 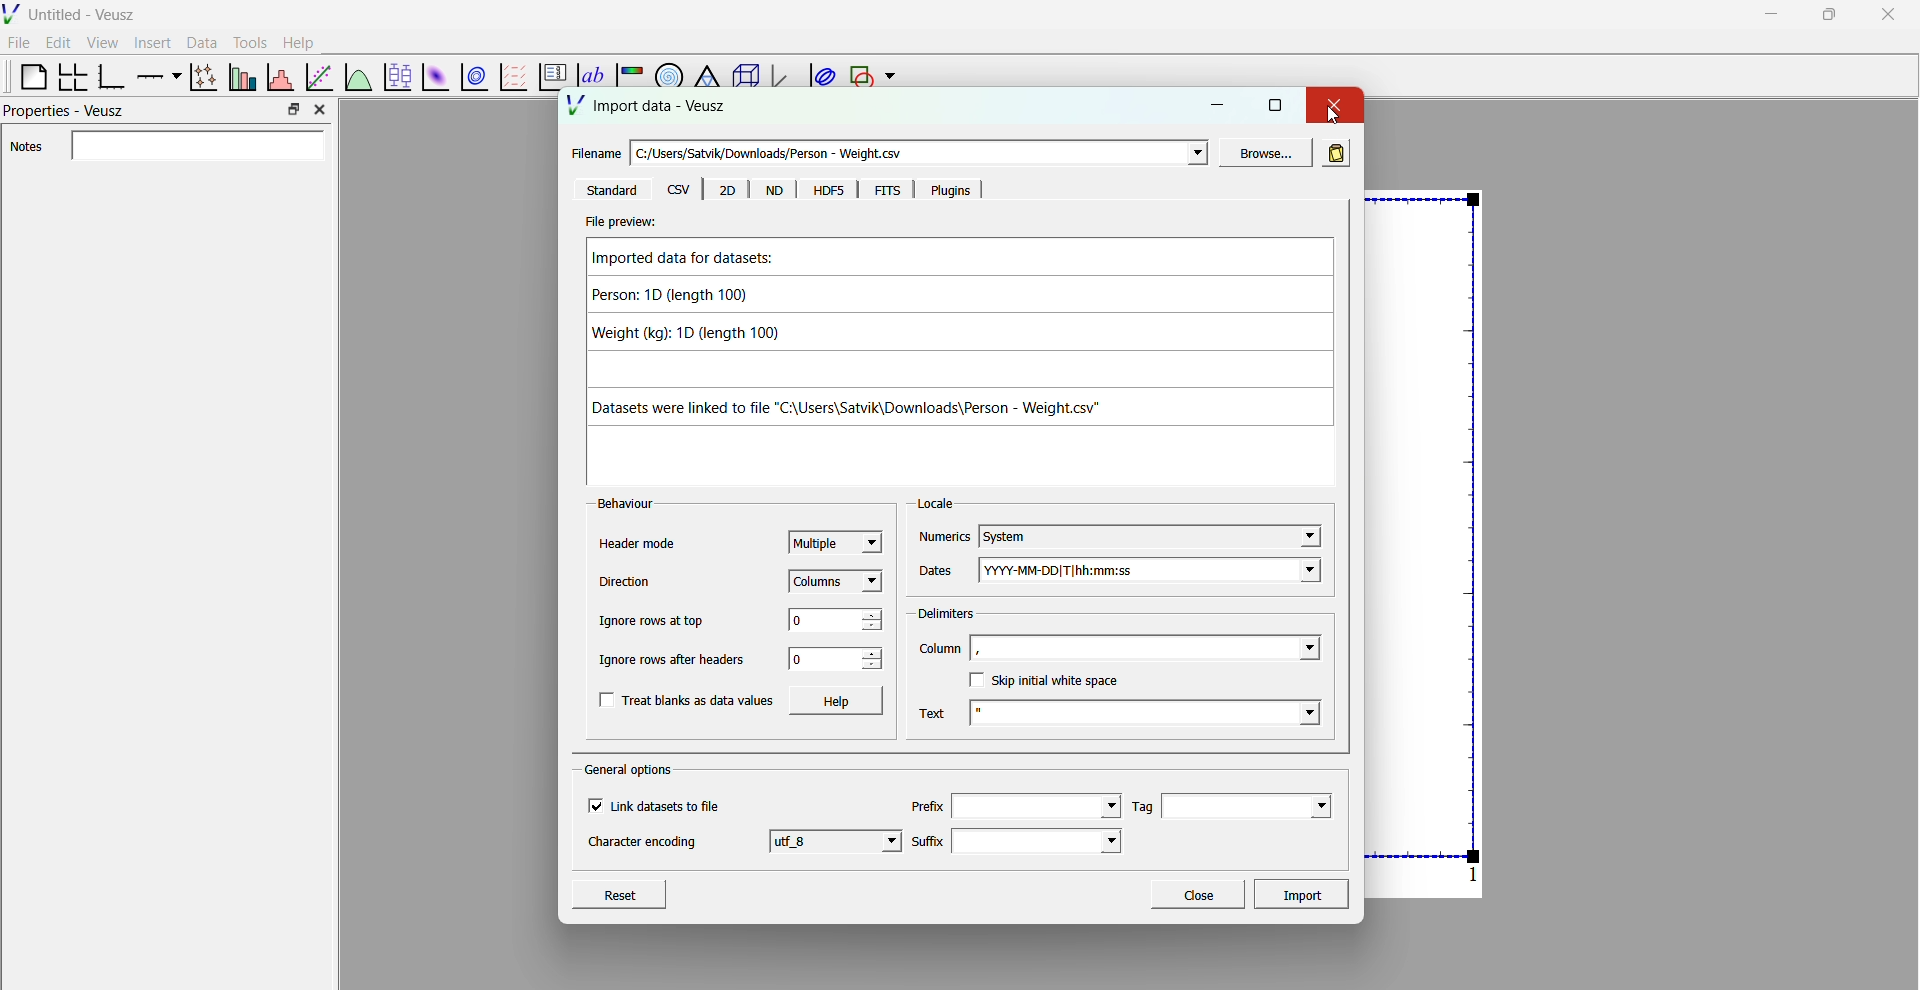 What do you see at coordinates (882, 190) in the screenshot?
I see `FITS` at bounding box center [882, 190].